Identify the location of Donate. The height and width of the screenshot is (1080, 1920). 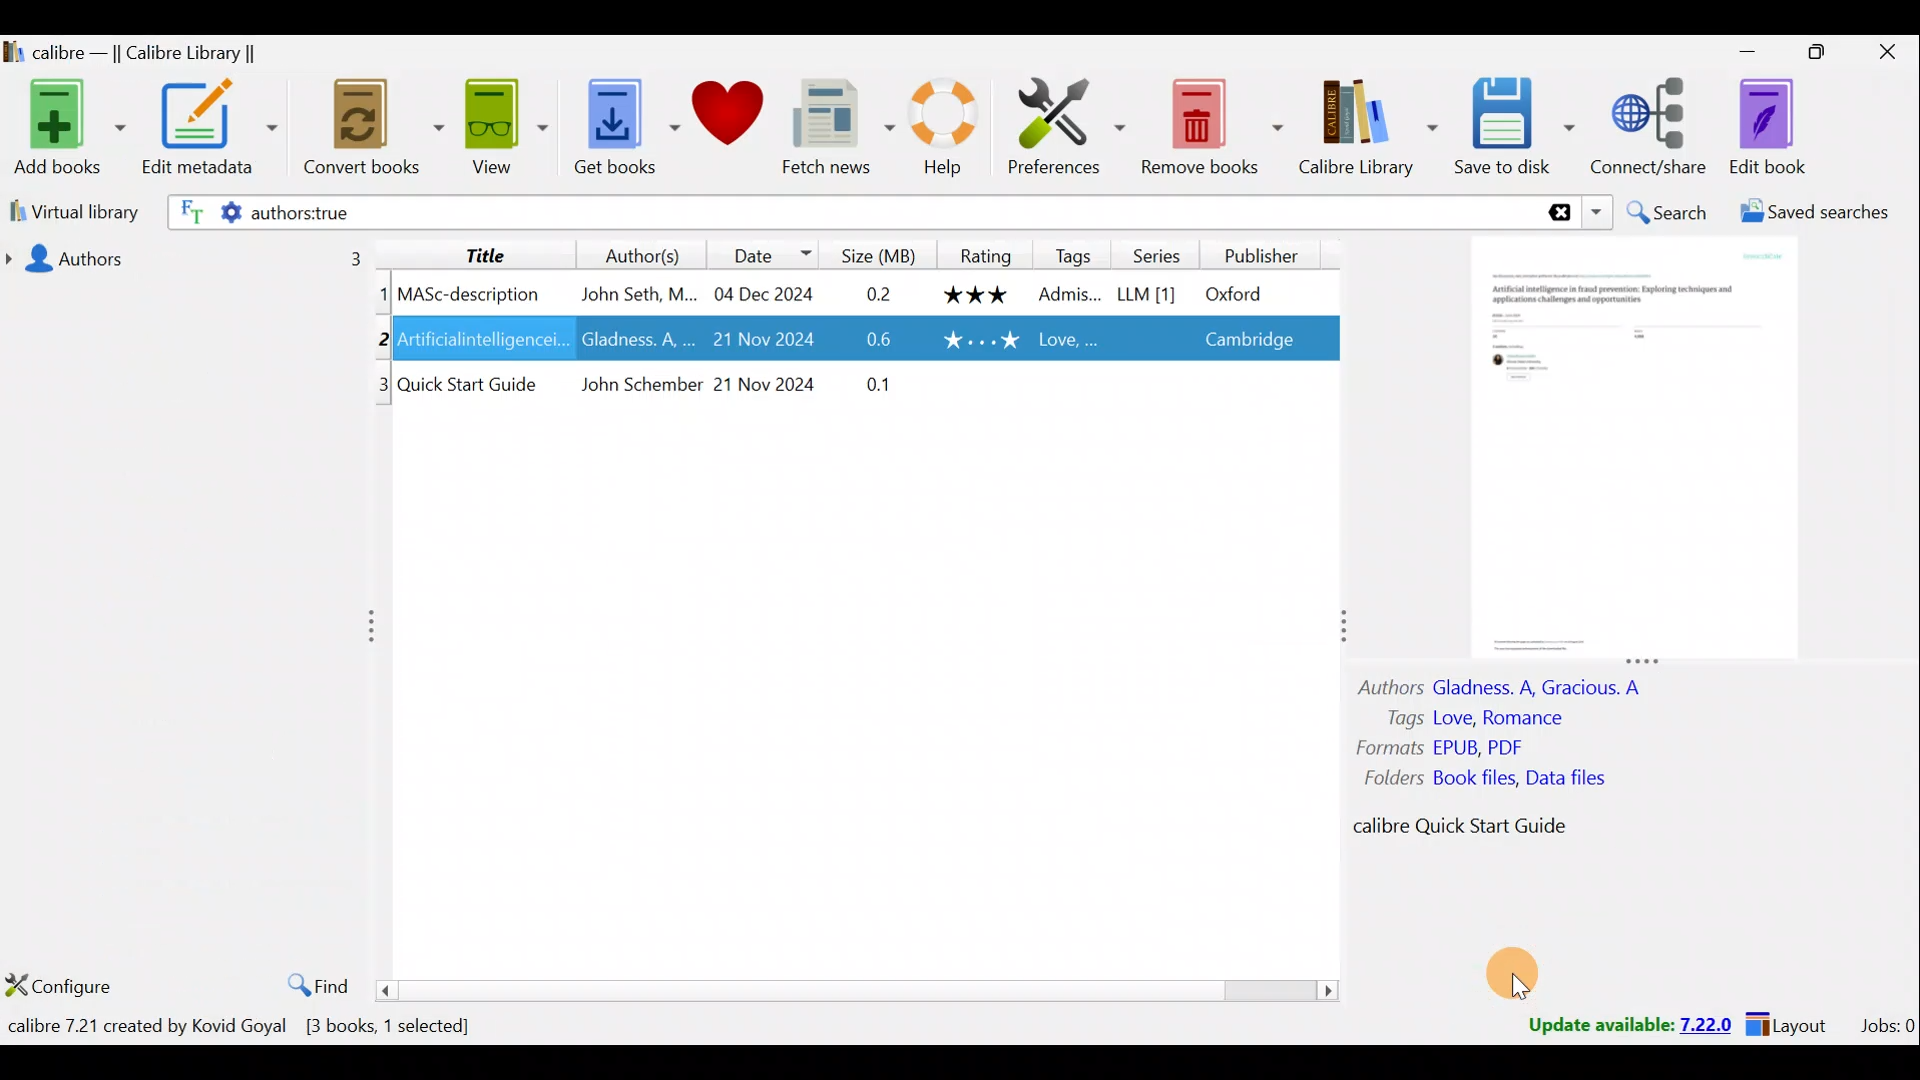
(719, 123).